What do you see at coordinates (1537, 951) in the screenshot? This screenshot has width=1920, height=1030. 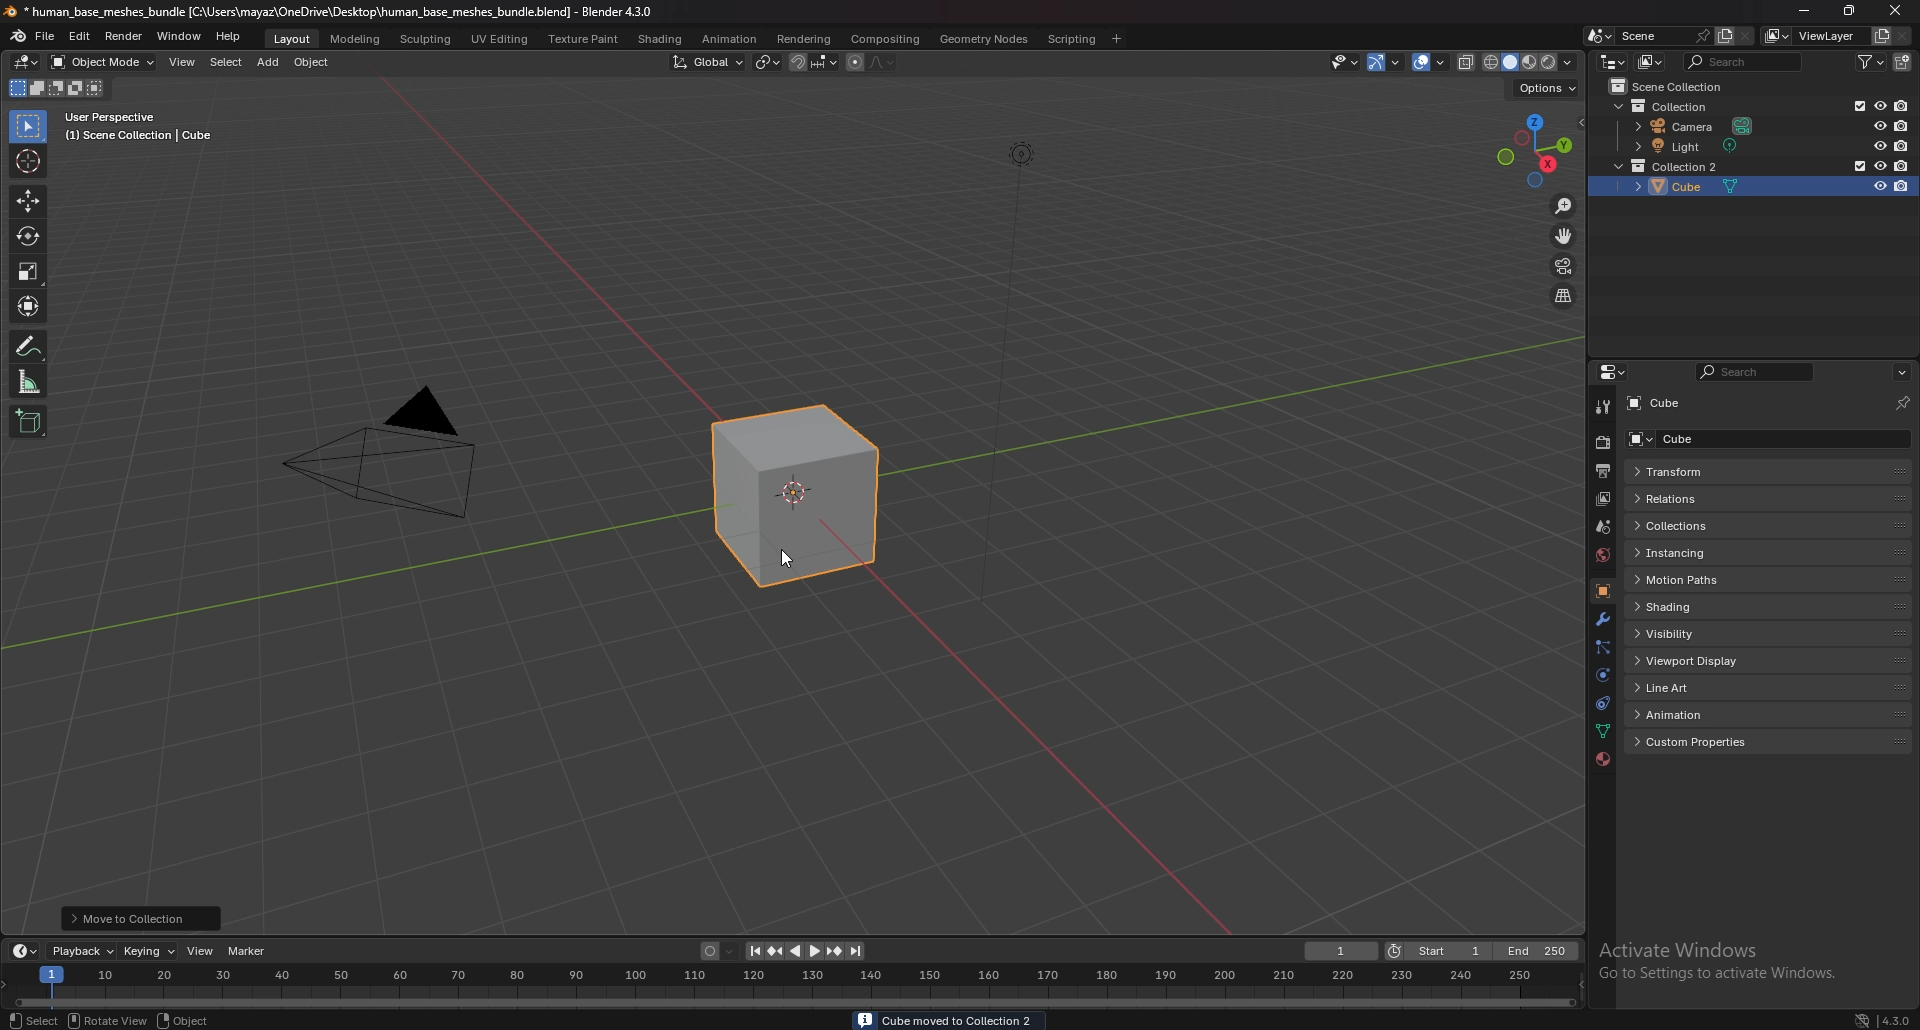 I see `end` at bounding box center [1537, 951].